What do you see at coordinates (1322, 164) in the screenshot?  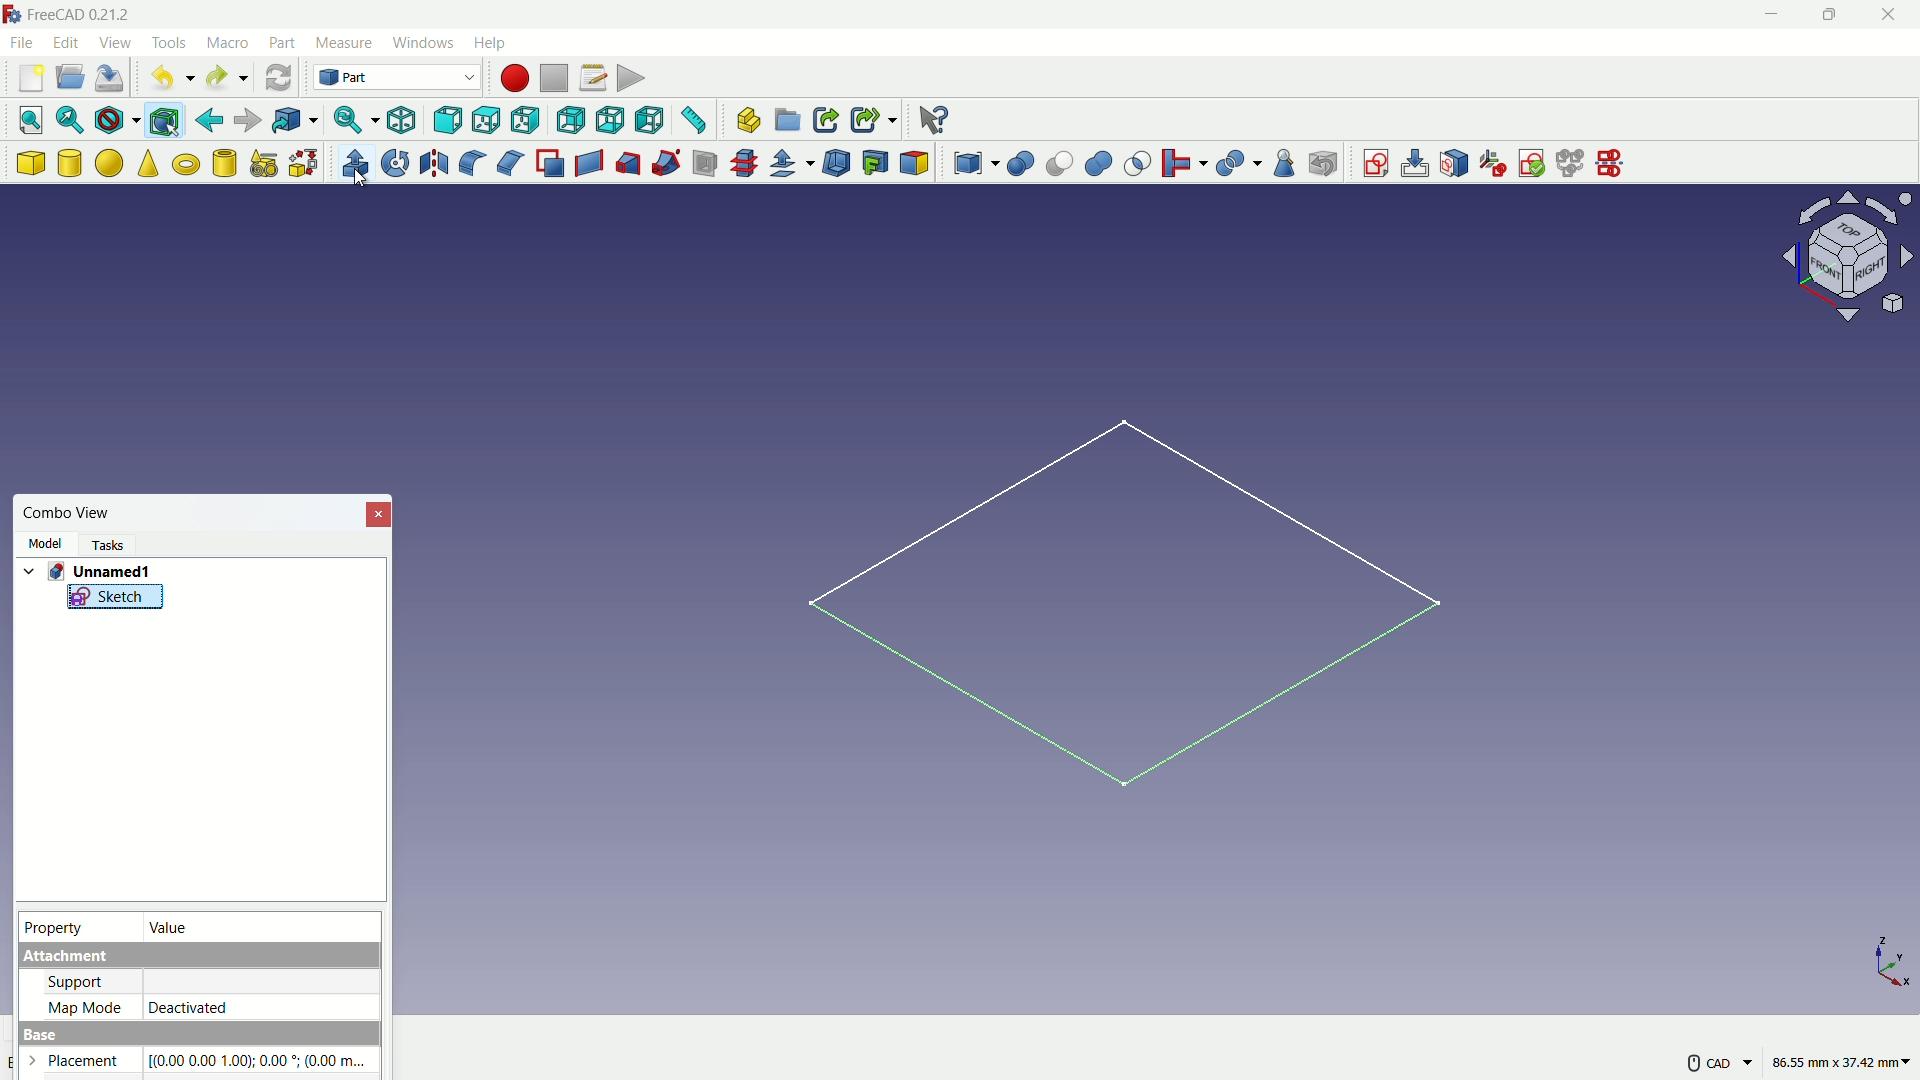 I see `defeaturing` at bounding box center [1322, 164].